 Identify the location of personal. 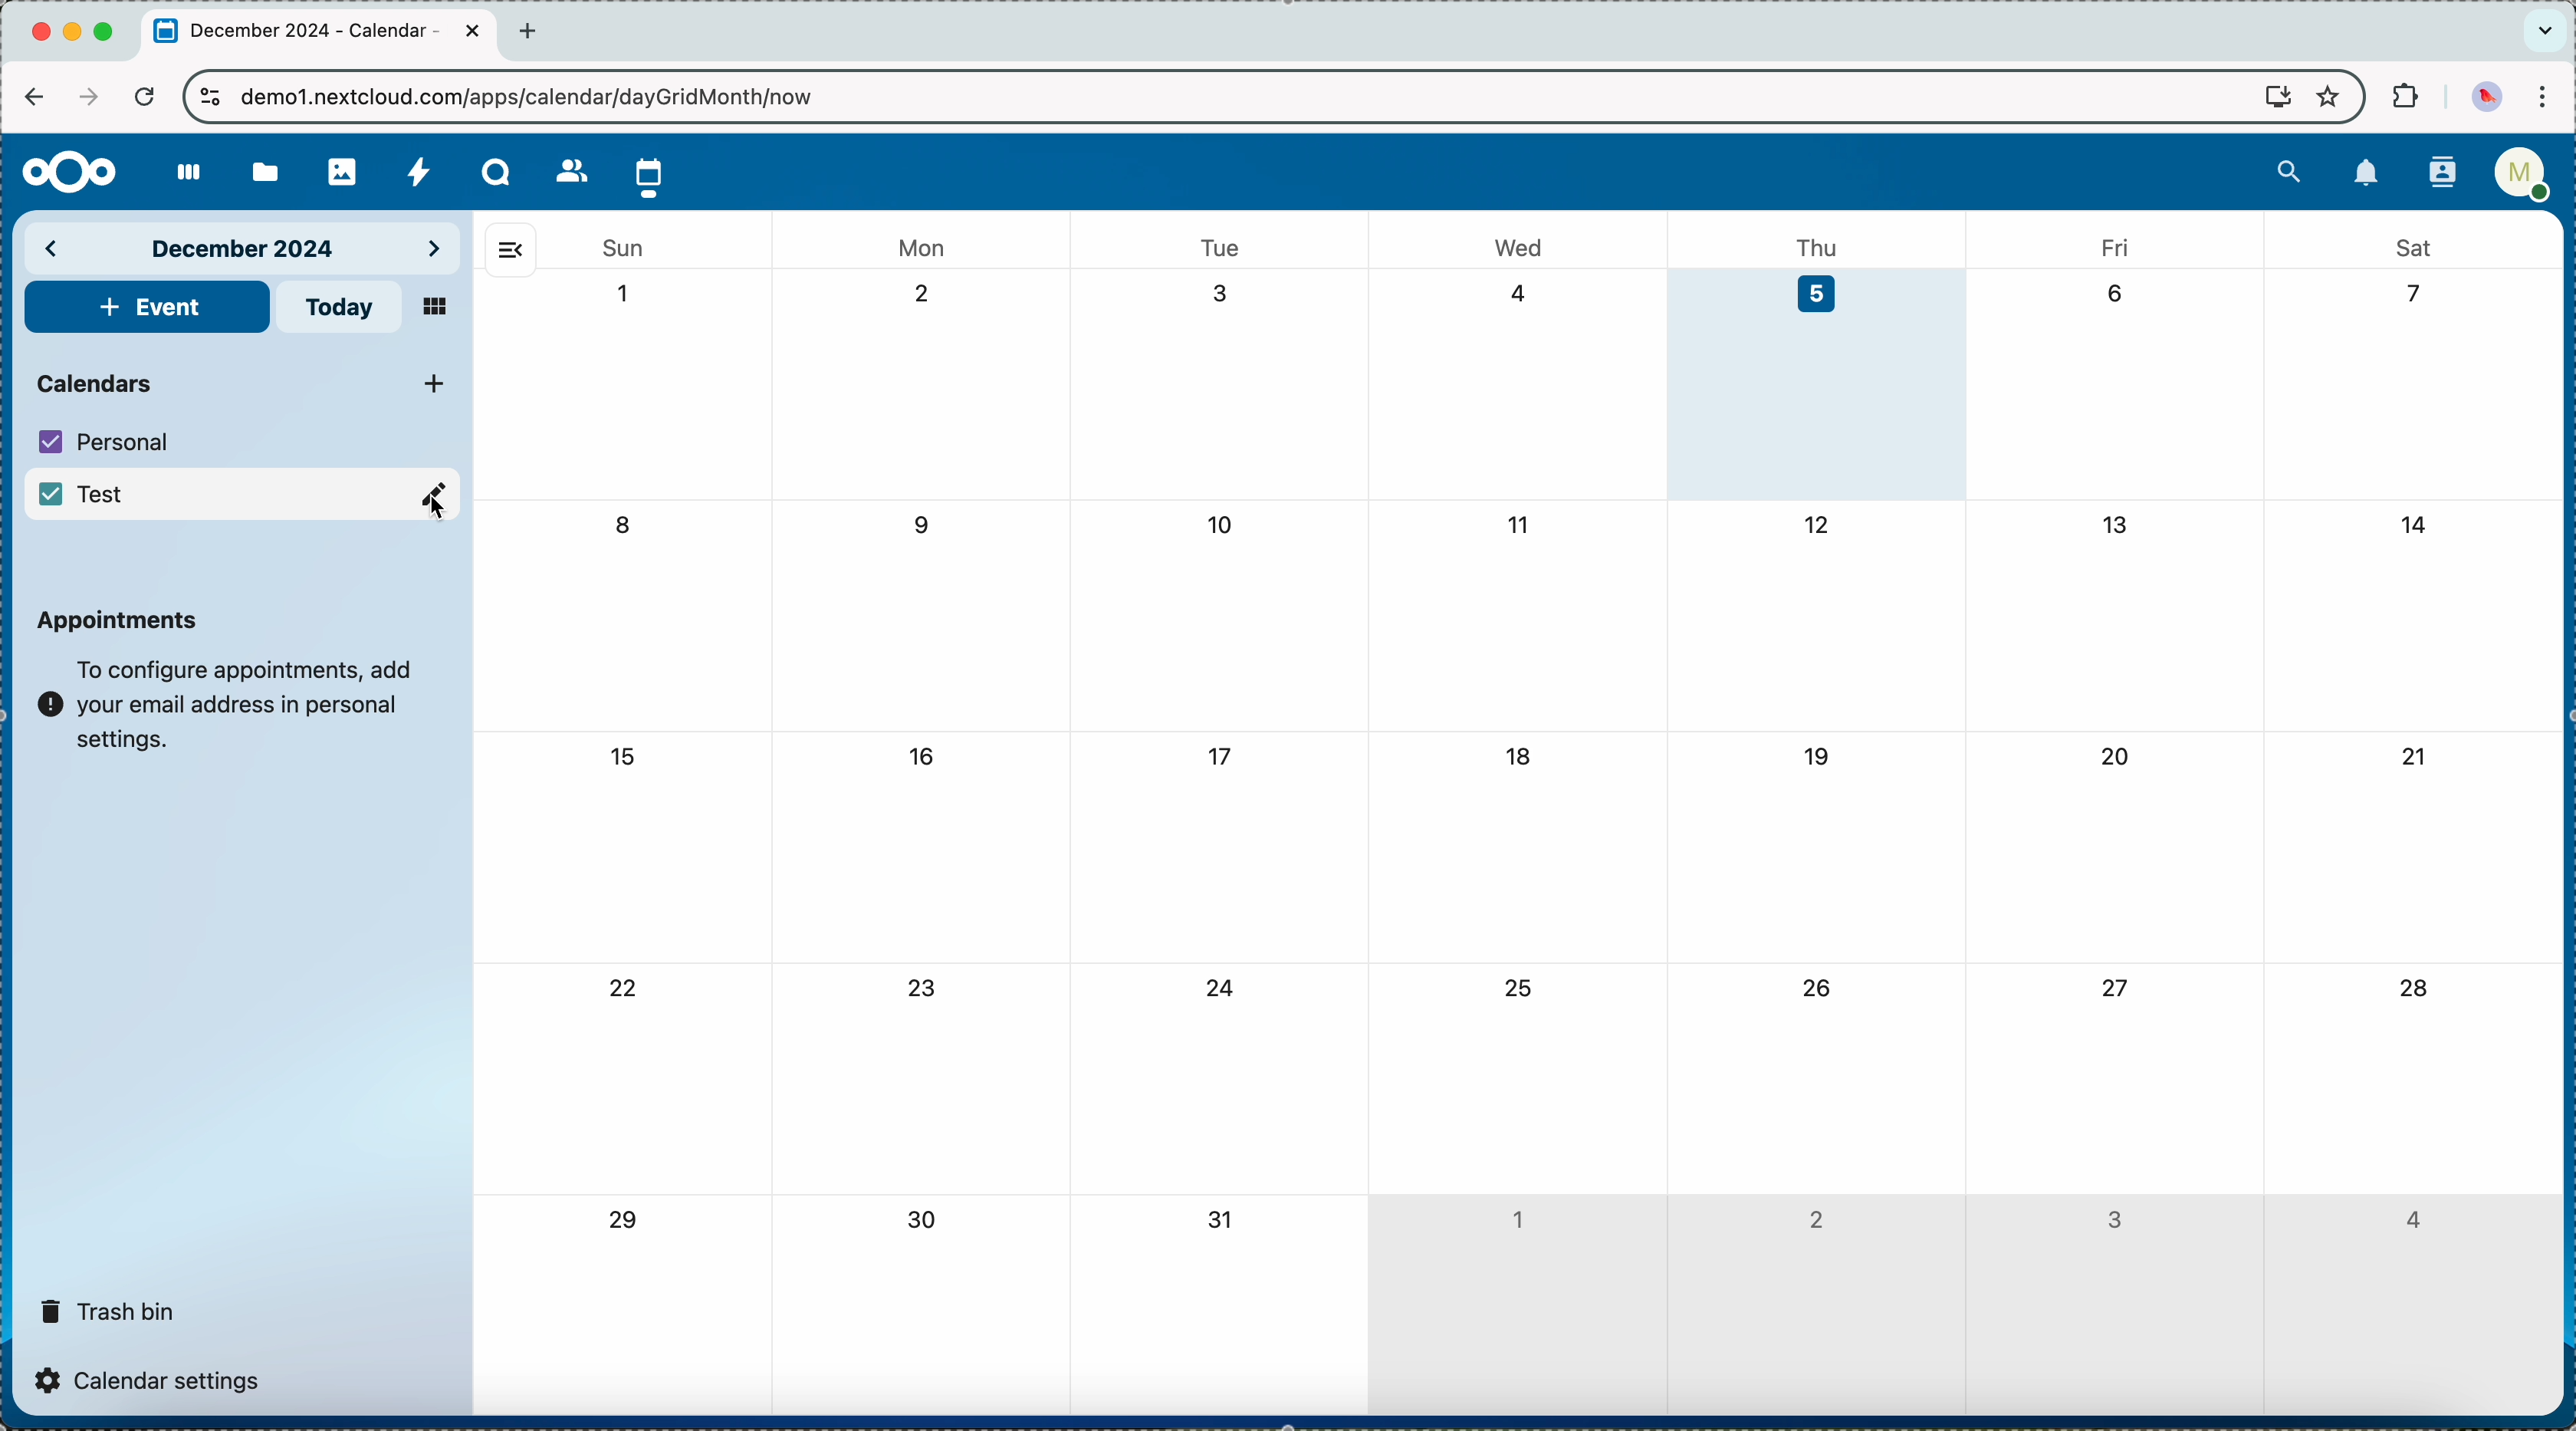
(108, 442).